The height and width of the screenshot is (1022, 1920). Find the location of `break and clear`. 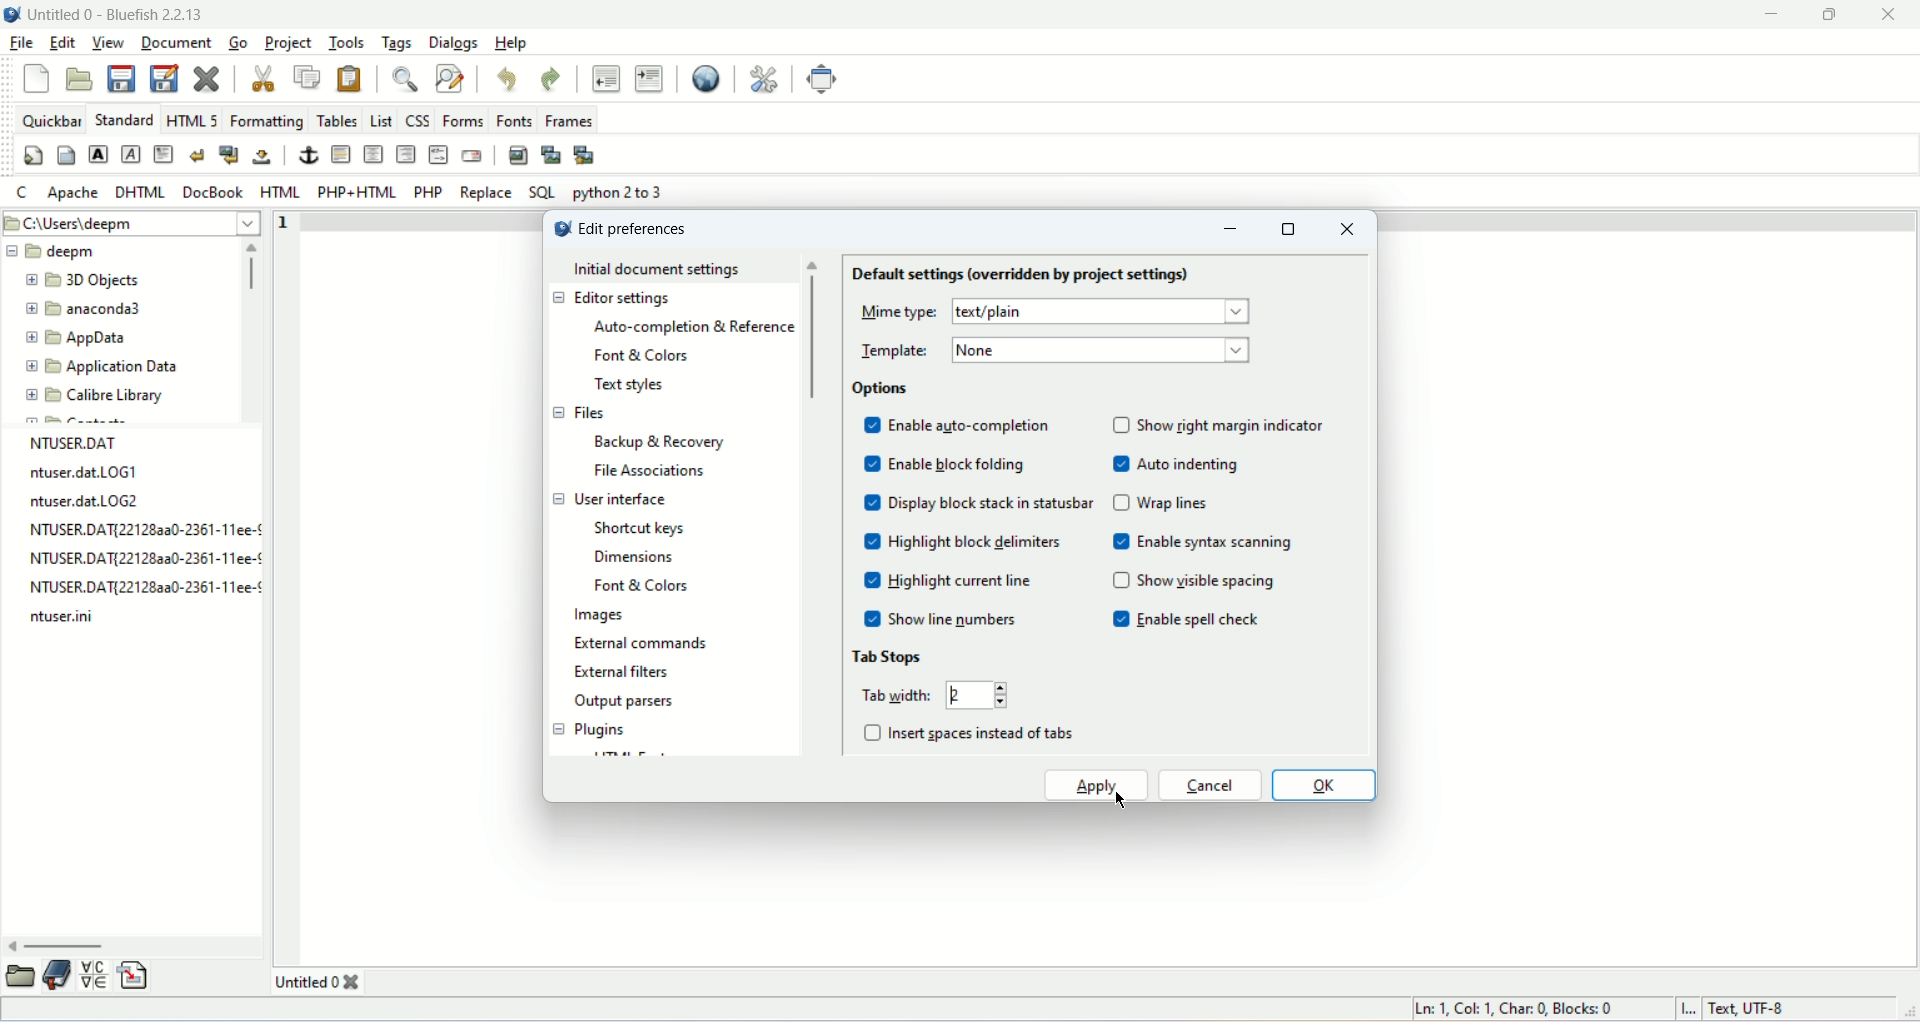

break and clear is located at coordinates (229, 155).